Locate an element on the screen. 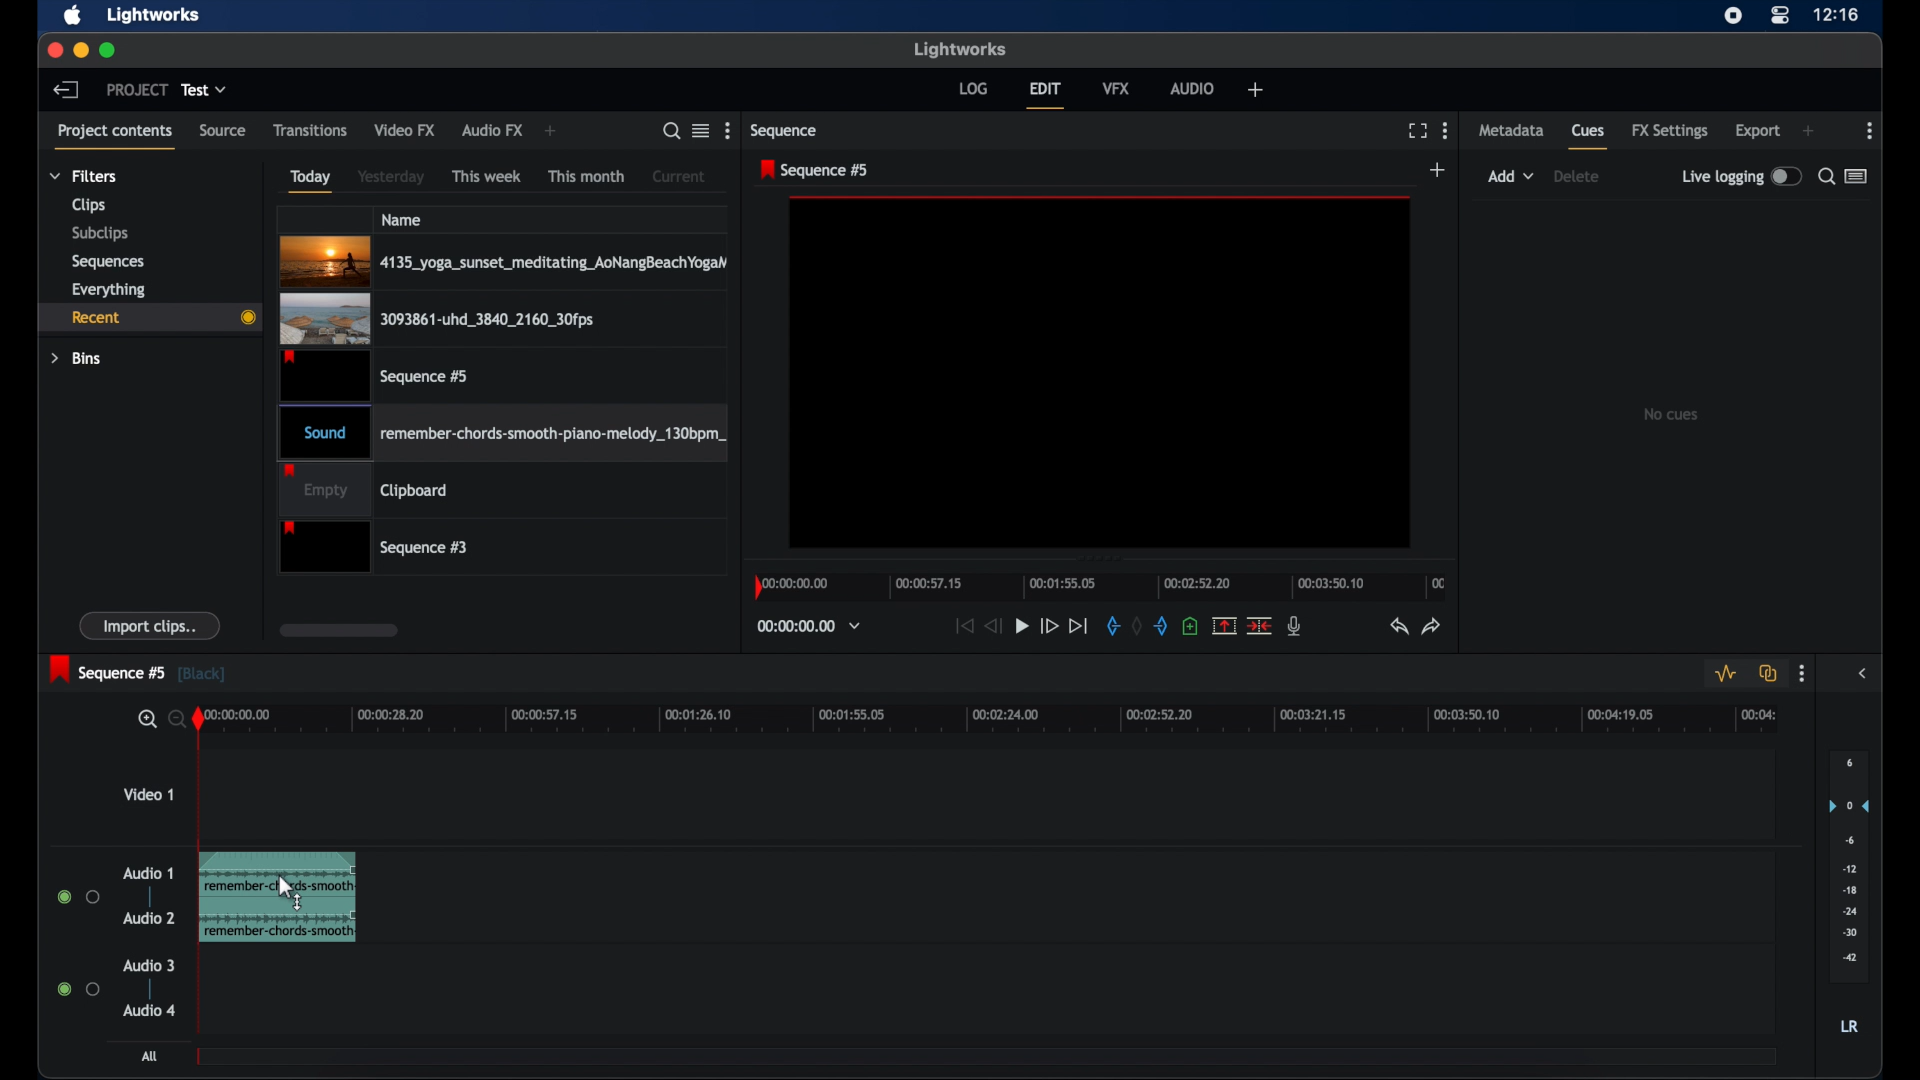  time is located at coordinates (1836, 16).